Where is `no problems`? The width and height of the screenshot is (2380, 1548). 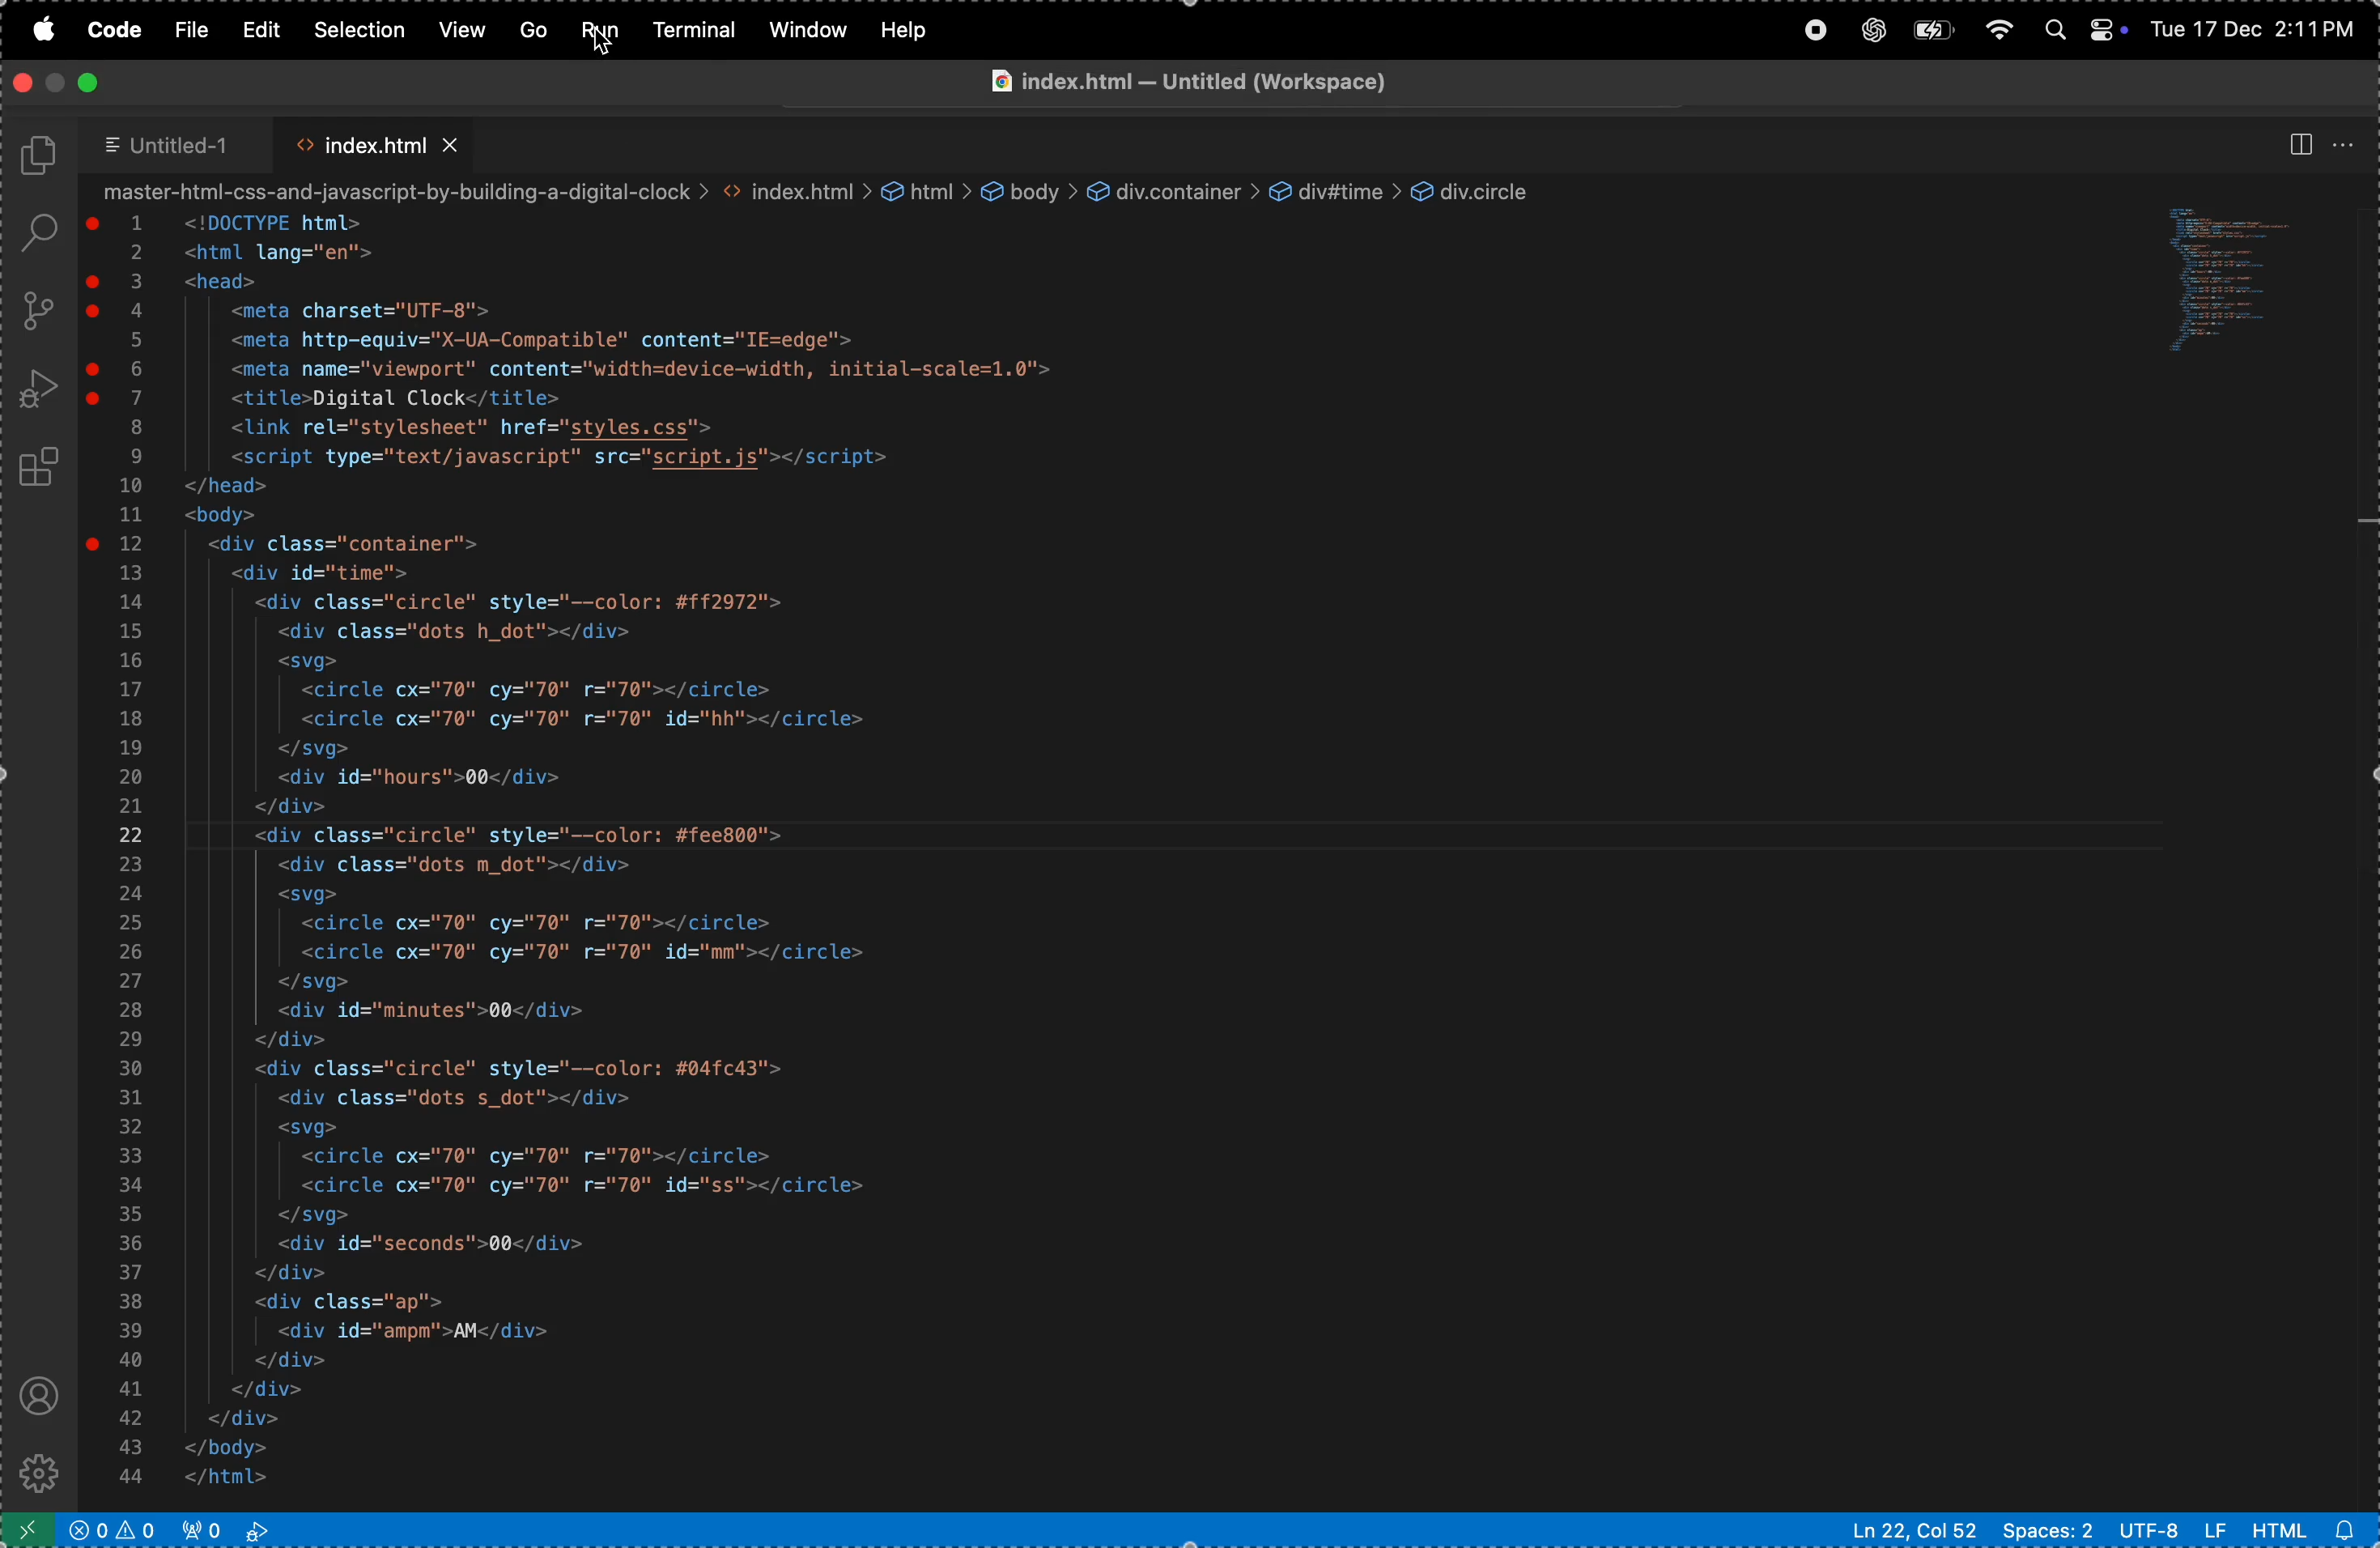
no problems is located at coordinates (118, 1528).